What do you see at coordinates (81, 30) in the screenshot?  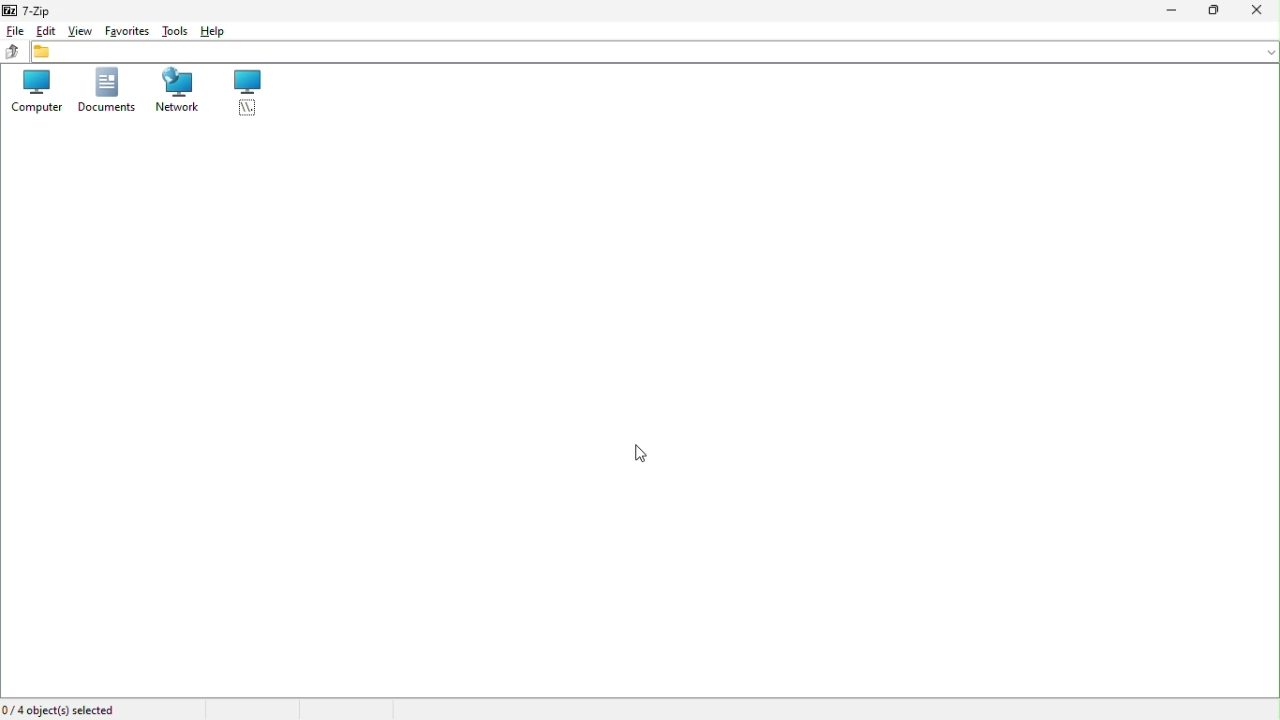 I see `view` at bounding box center [81, 30].